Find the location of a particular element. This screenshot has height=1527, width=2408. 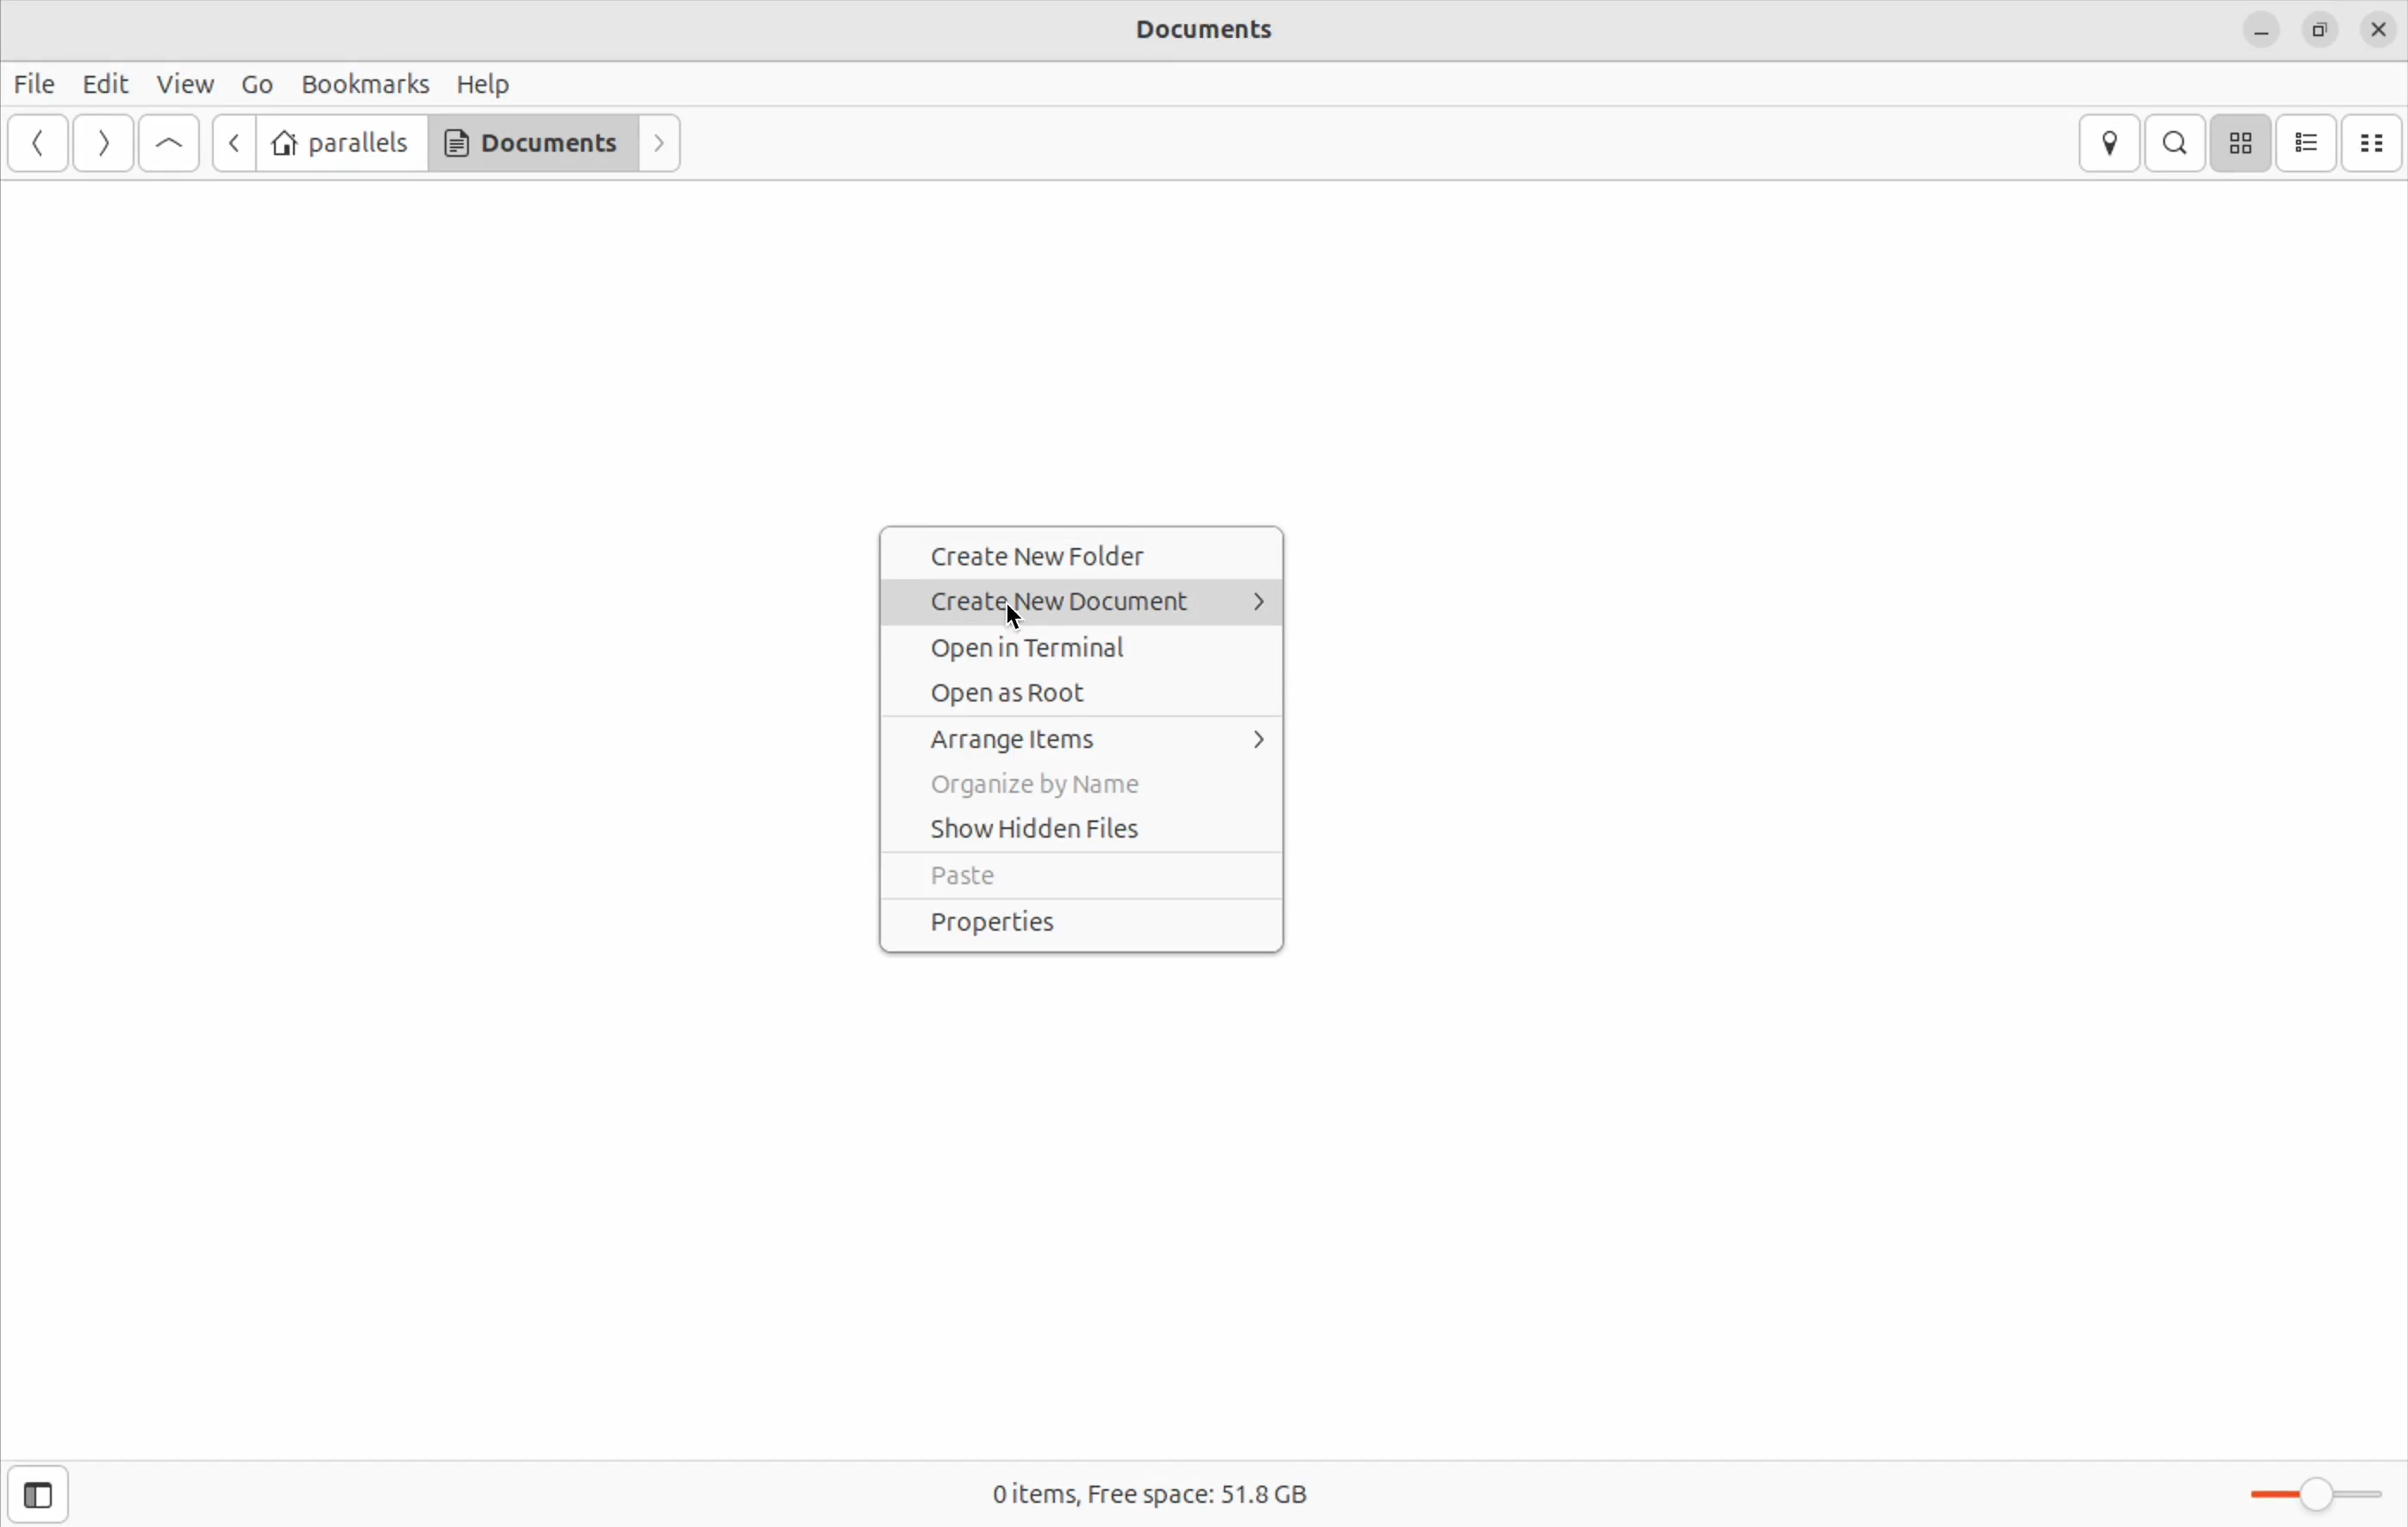

minimize is located at coordinates (2261, 29).